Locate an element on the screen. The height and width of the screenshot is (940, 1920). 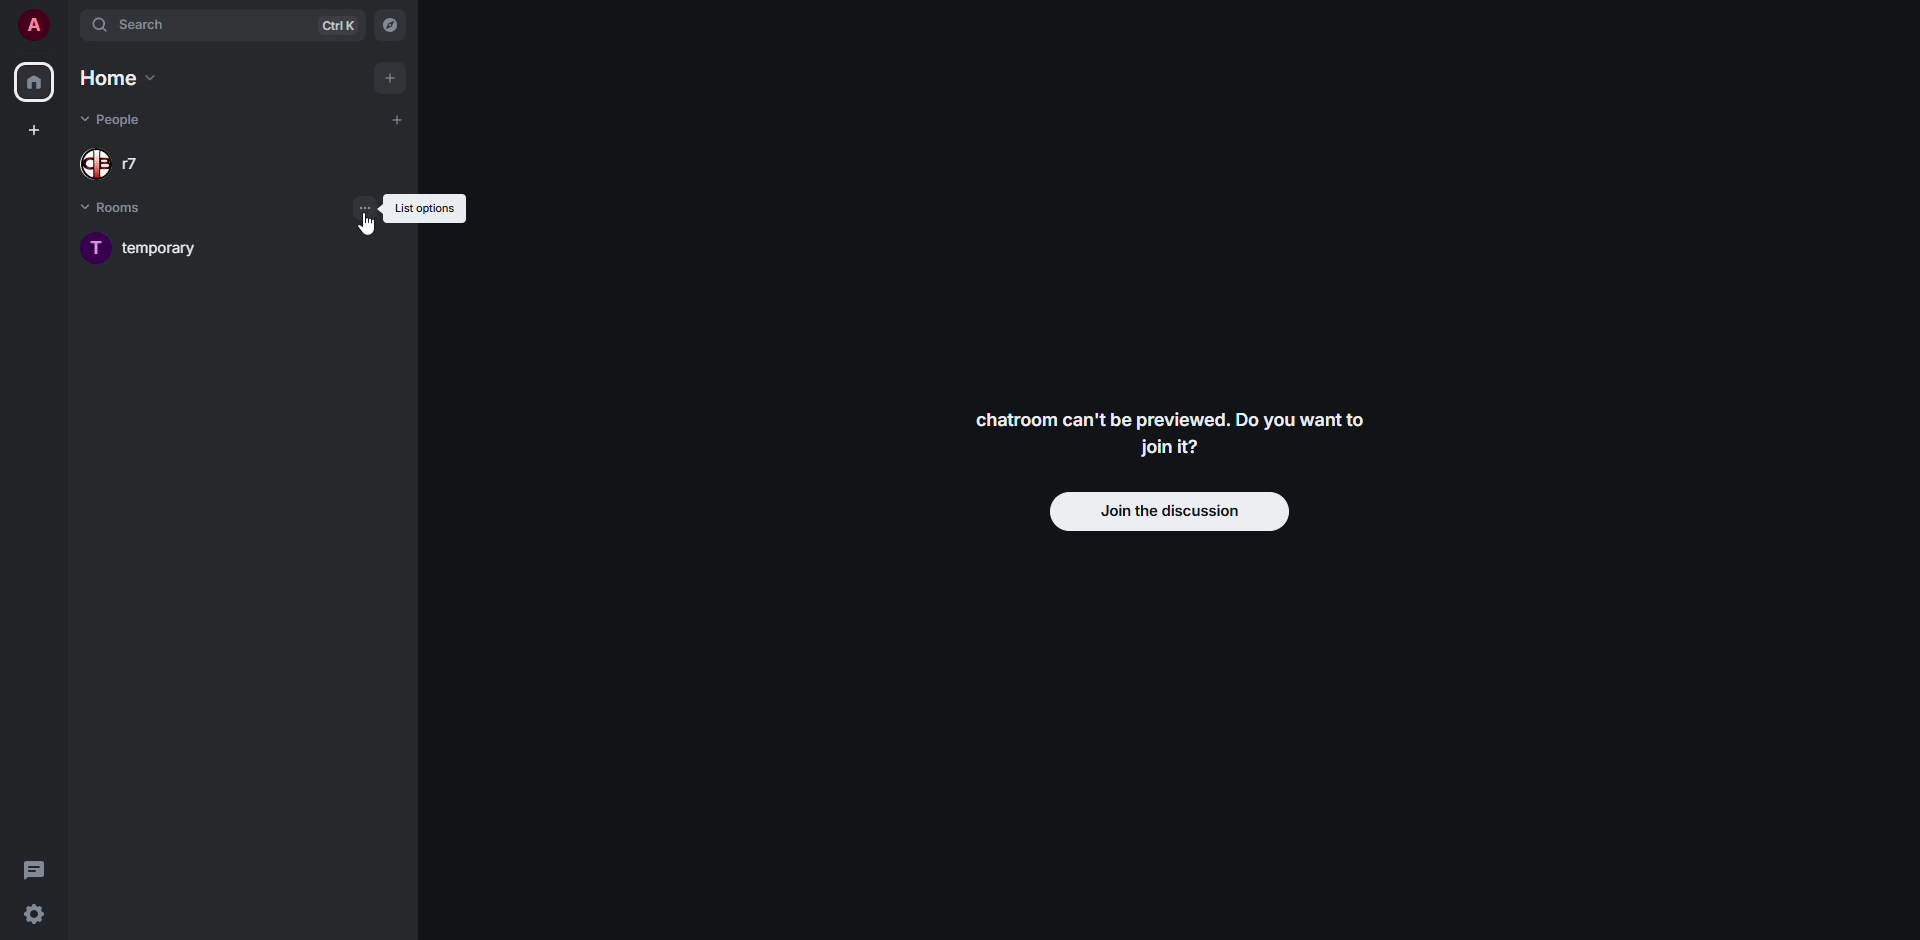
cursor is located at coordinates (368, 223).